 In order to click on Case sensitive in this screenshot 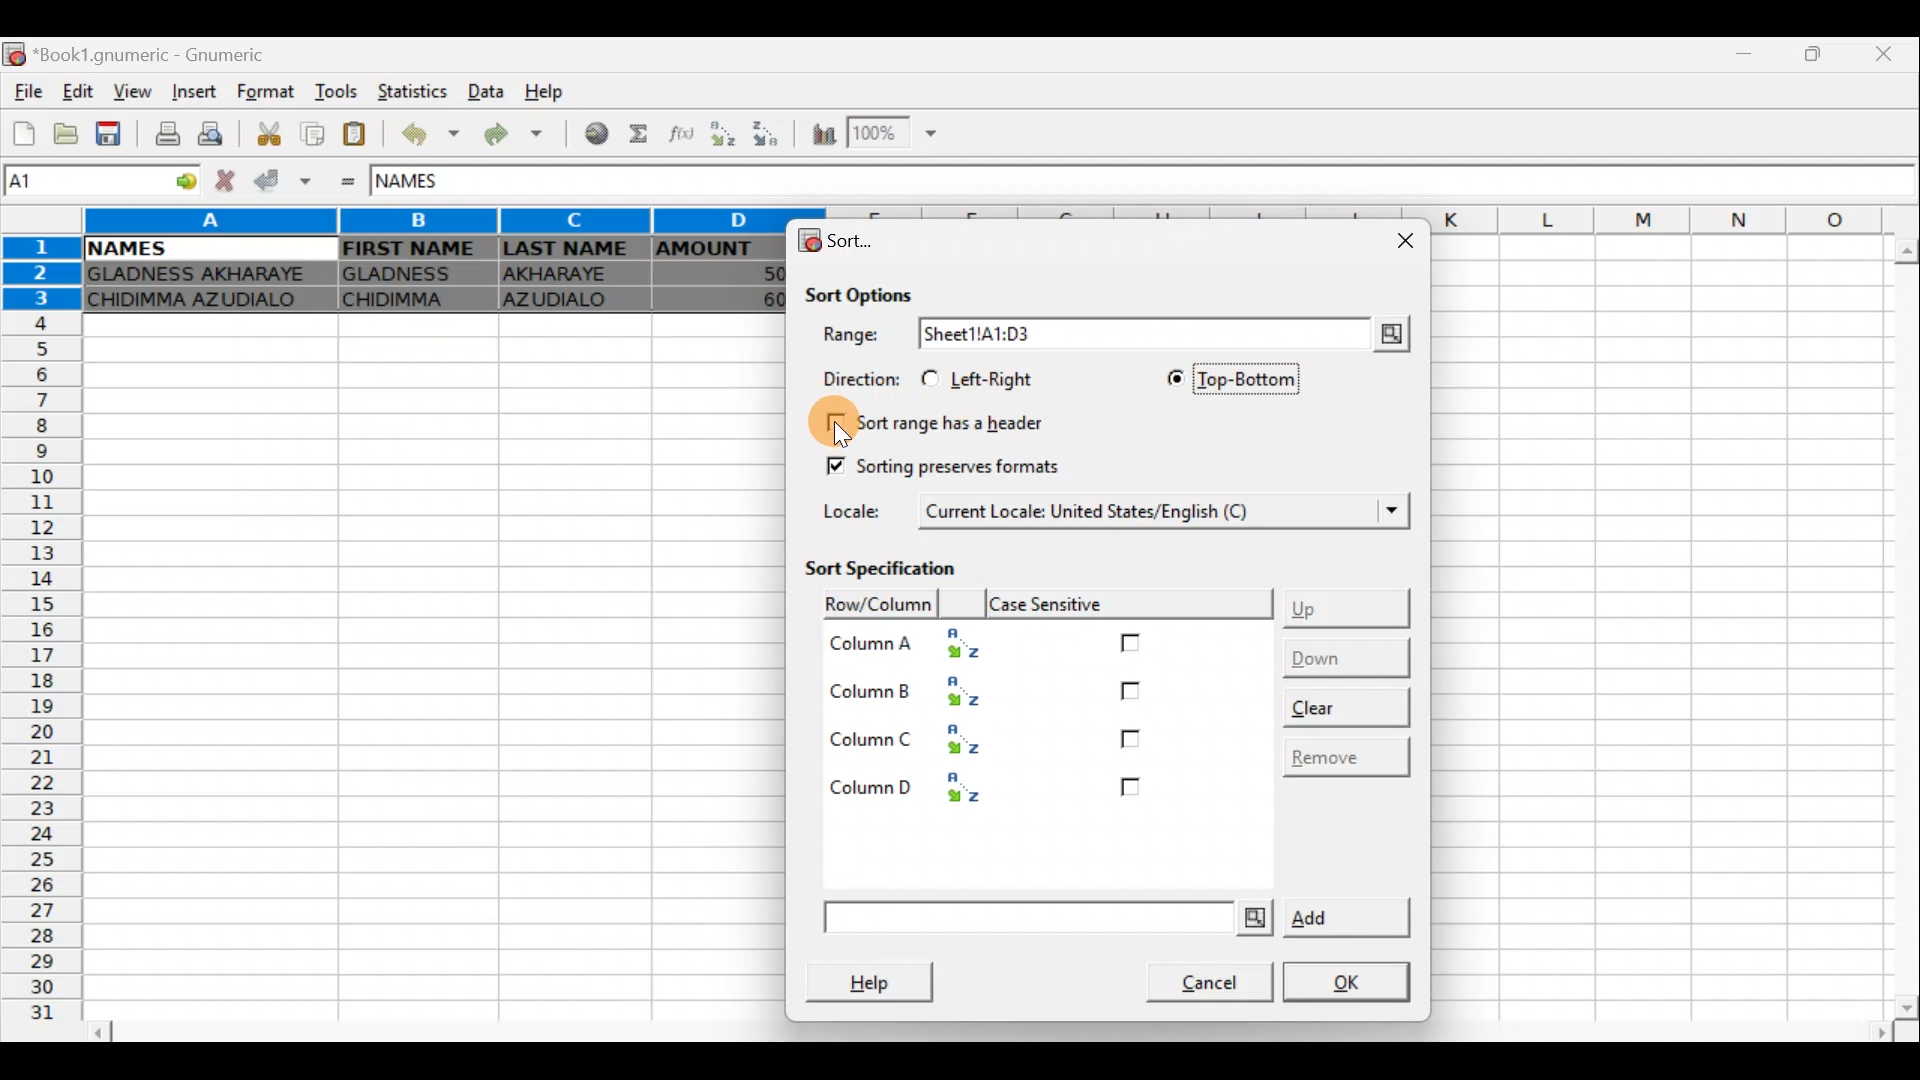, I will do `click(1133, 603)`.